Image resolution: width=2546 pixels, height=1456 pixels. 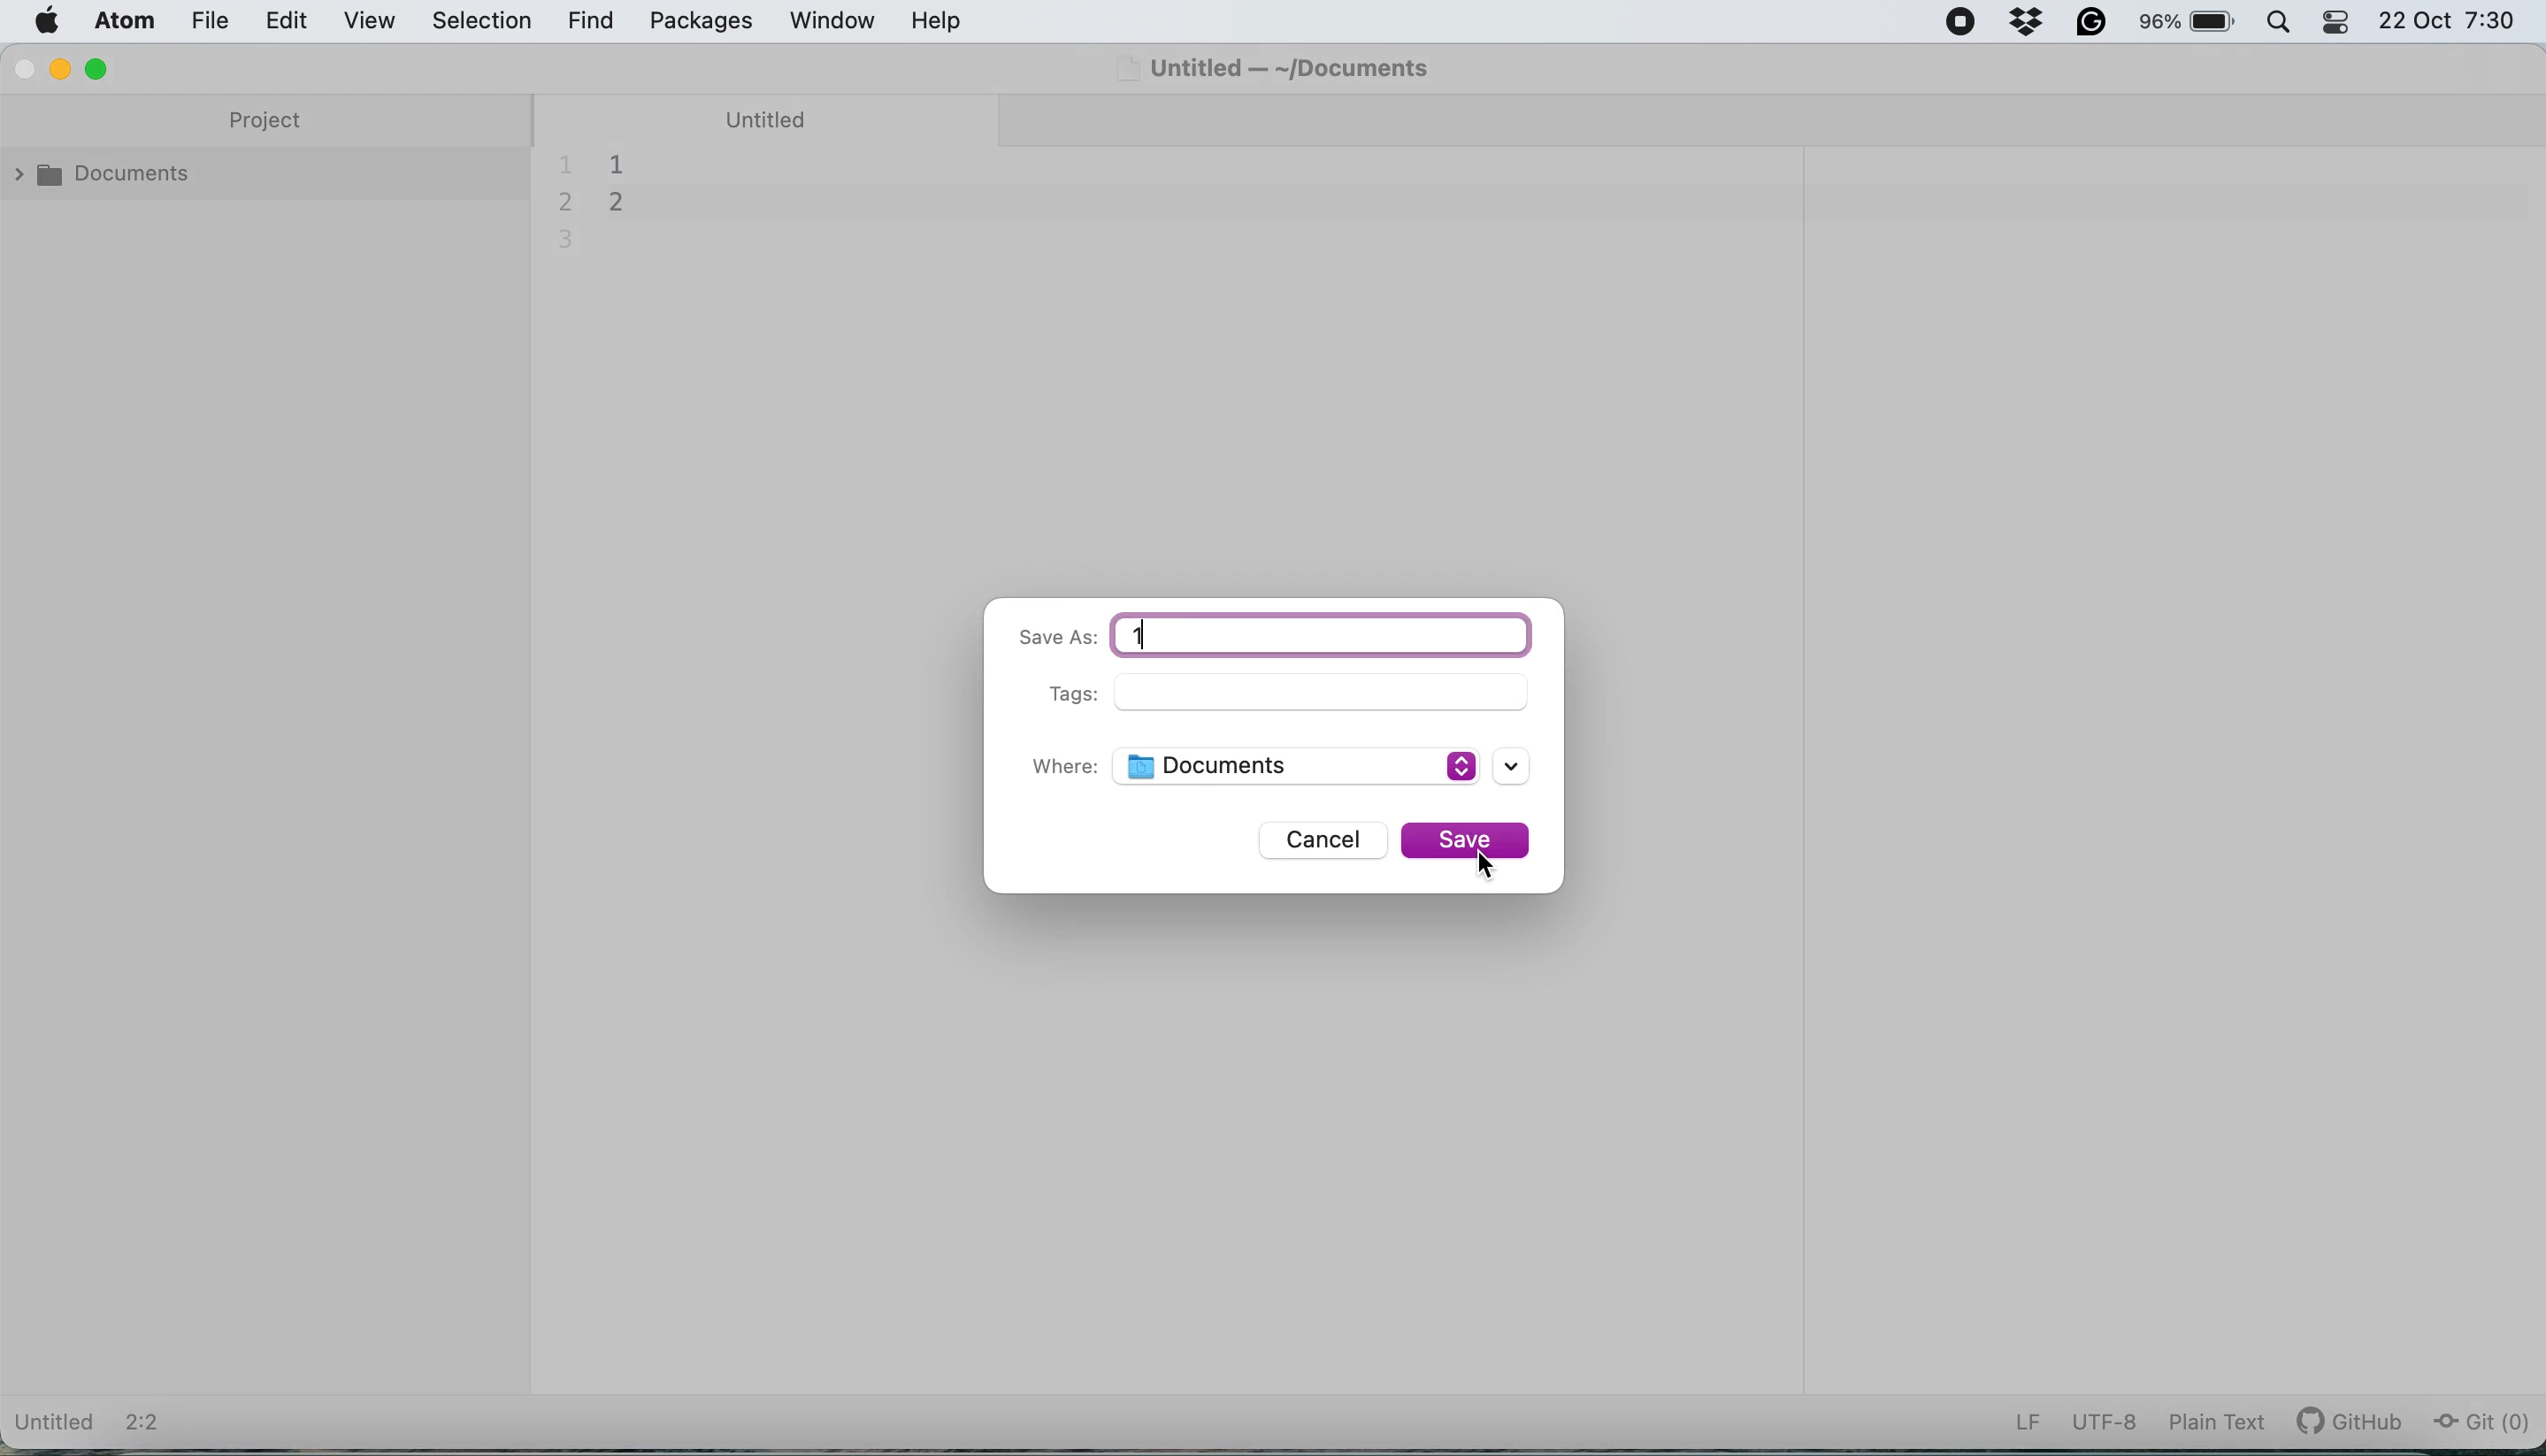 What do you see at coordinates (2480, 1423) in the screenshot?
I see `git (0)` at bounding box center [2480, 1423].